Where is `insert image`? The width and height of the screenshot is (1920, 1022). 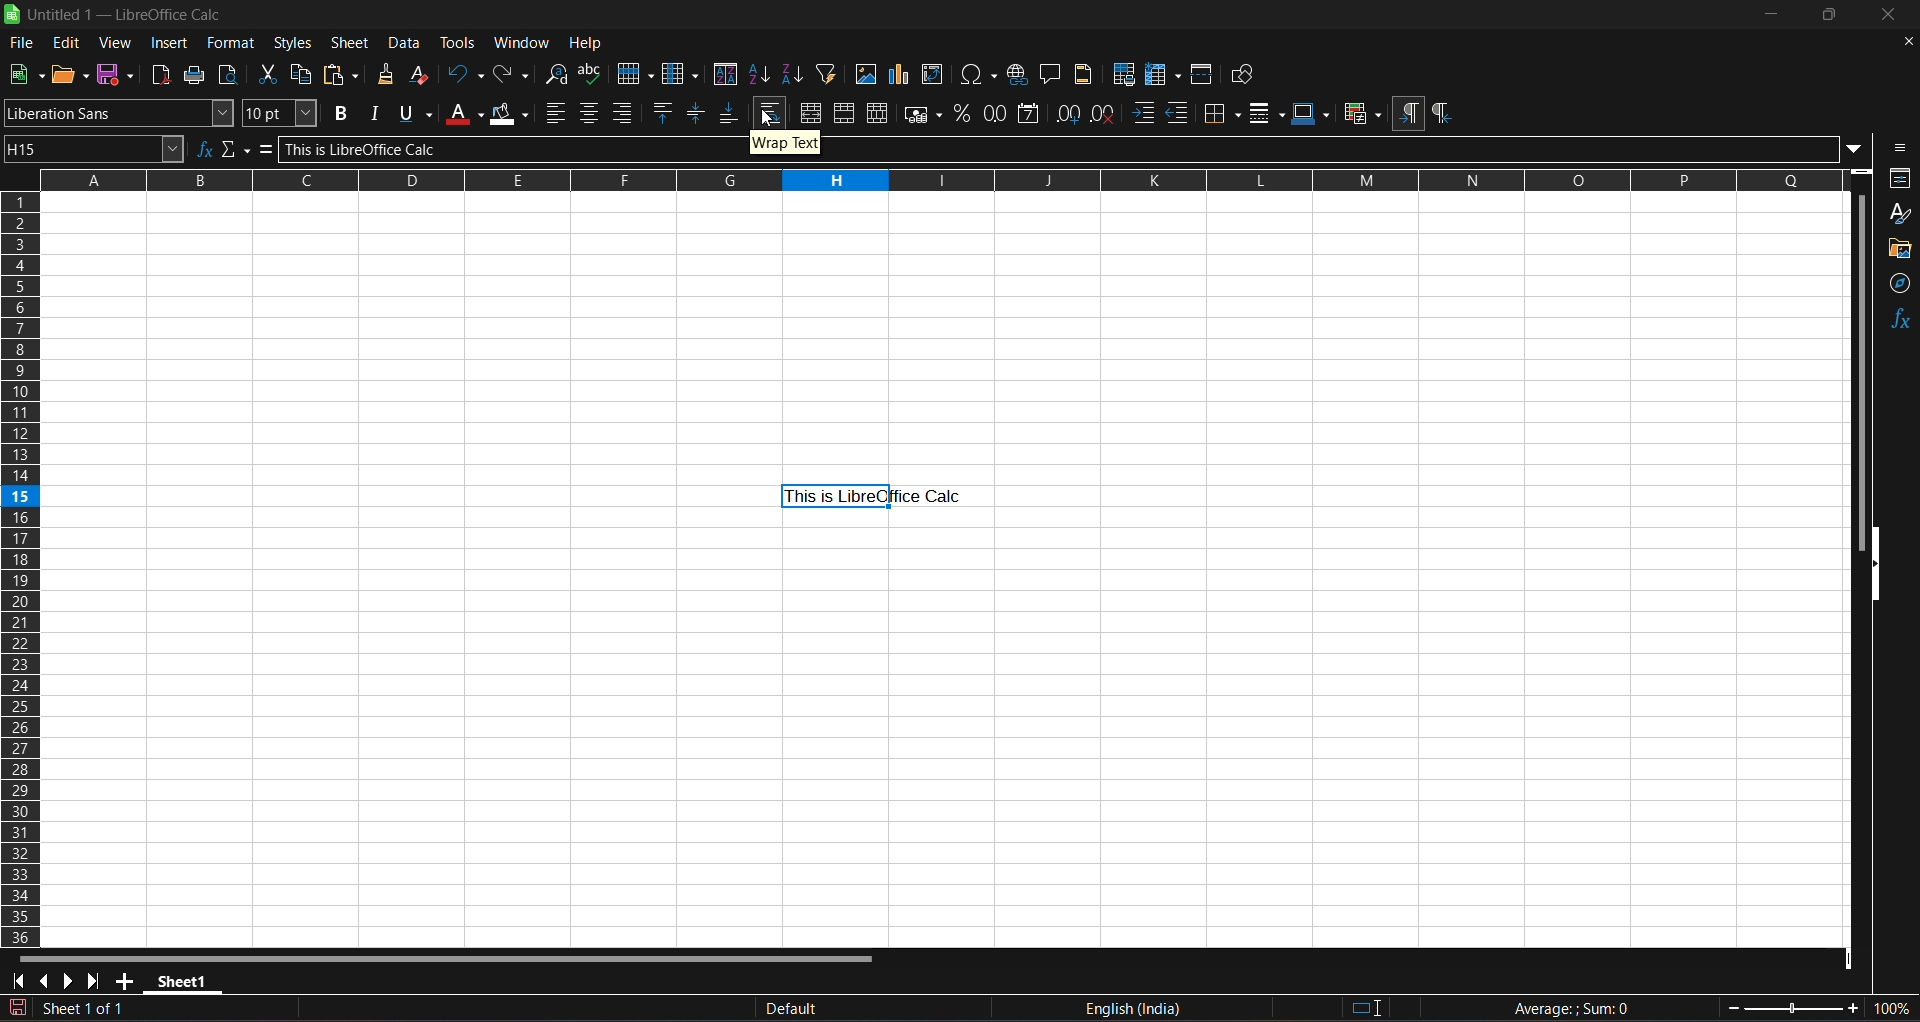
insert image is located at coordinates (867, 73).